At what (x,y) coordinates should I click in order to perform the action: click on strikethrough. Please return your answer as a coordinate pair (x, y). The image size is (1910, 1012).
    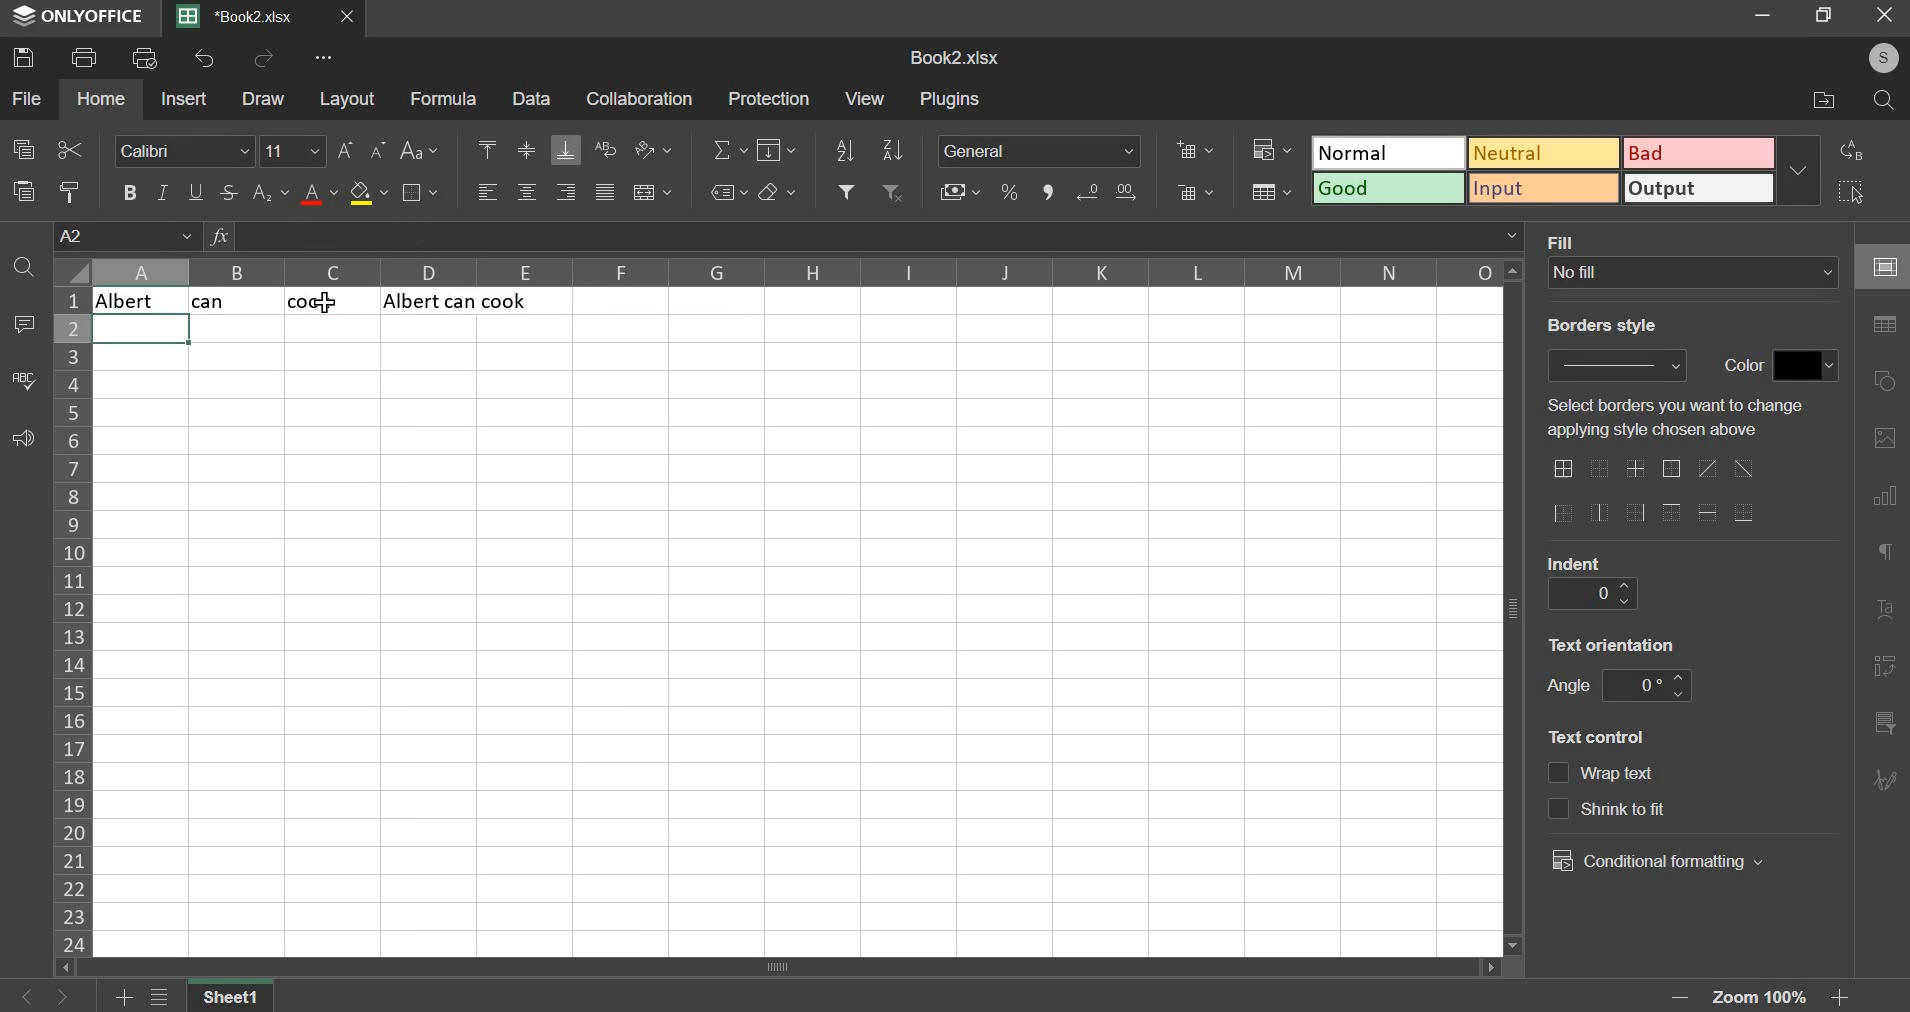
    Looking at the image, I should click on (227, 192).